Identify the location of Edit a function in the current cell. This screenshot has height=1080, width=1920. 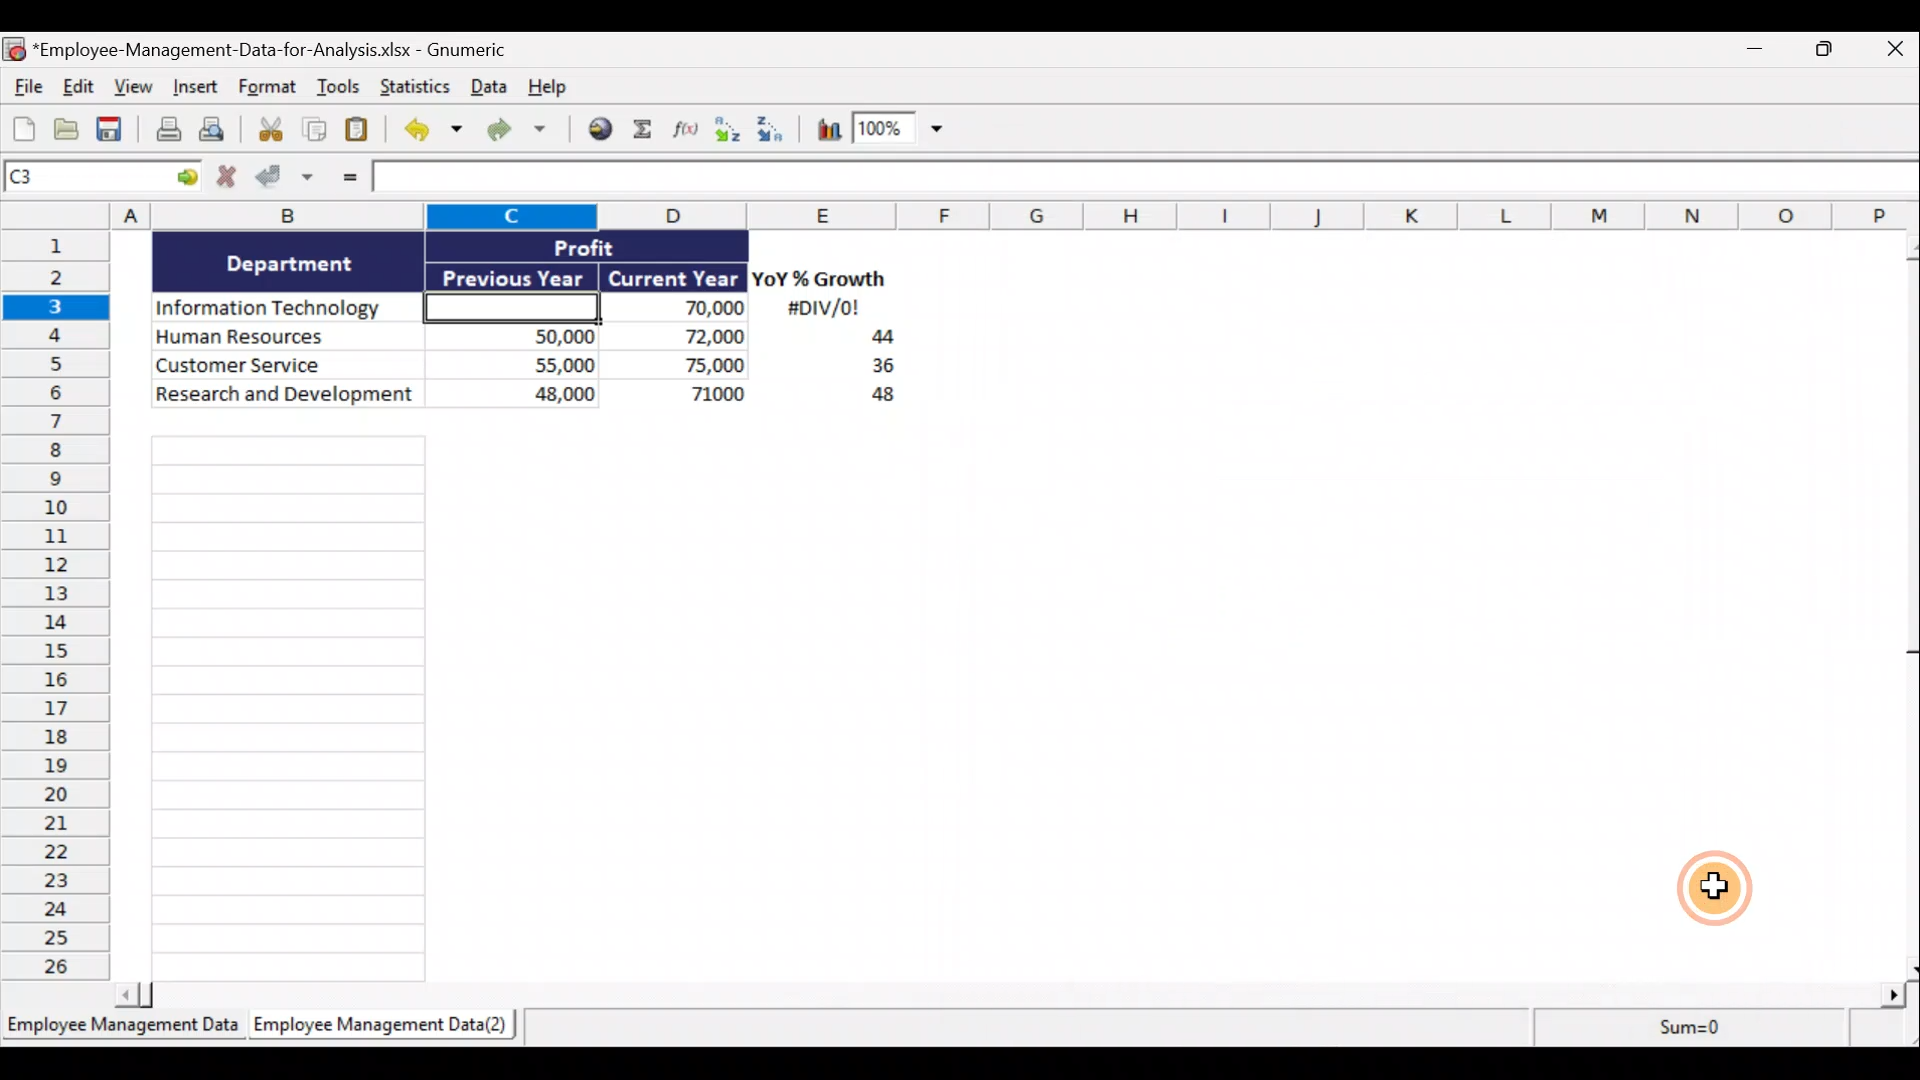
(687, 128).